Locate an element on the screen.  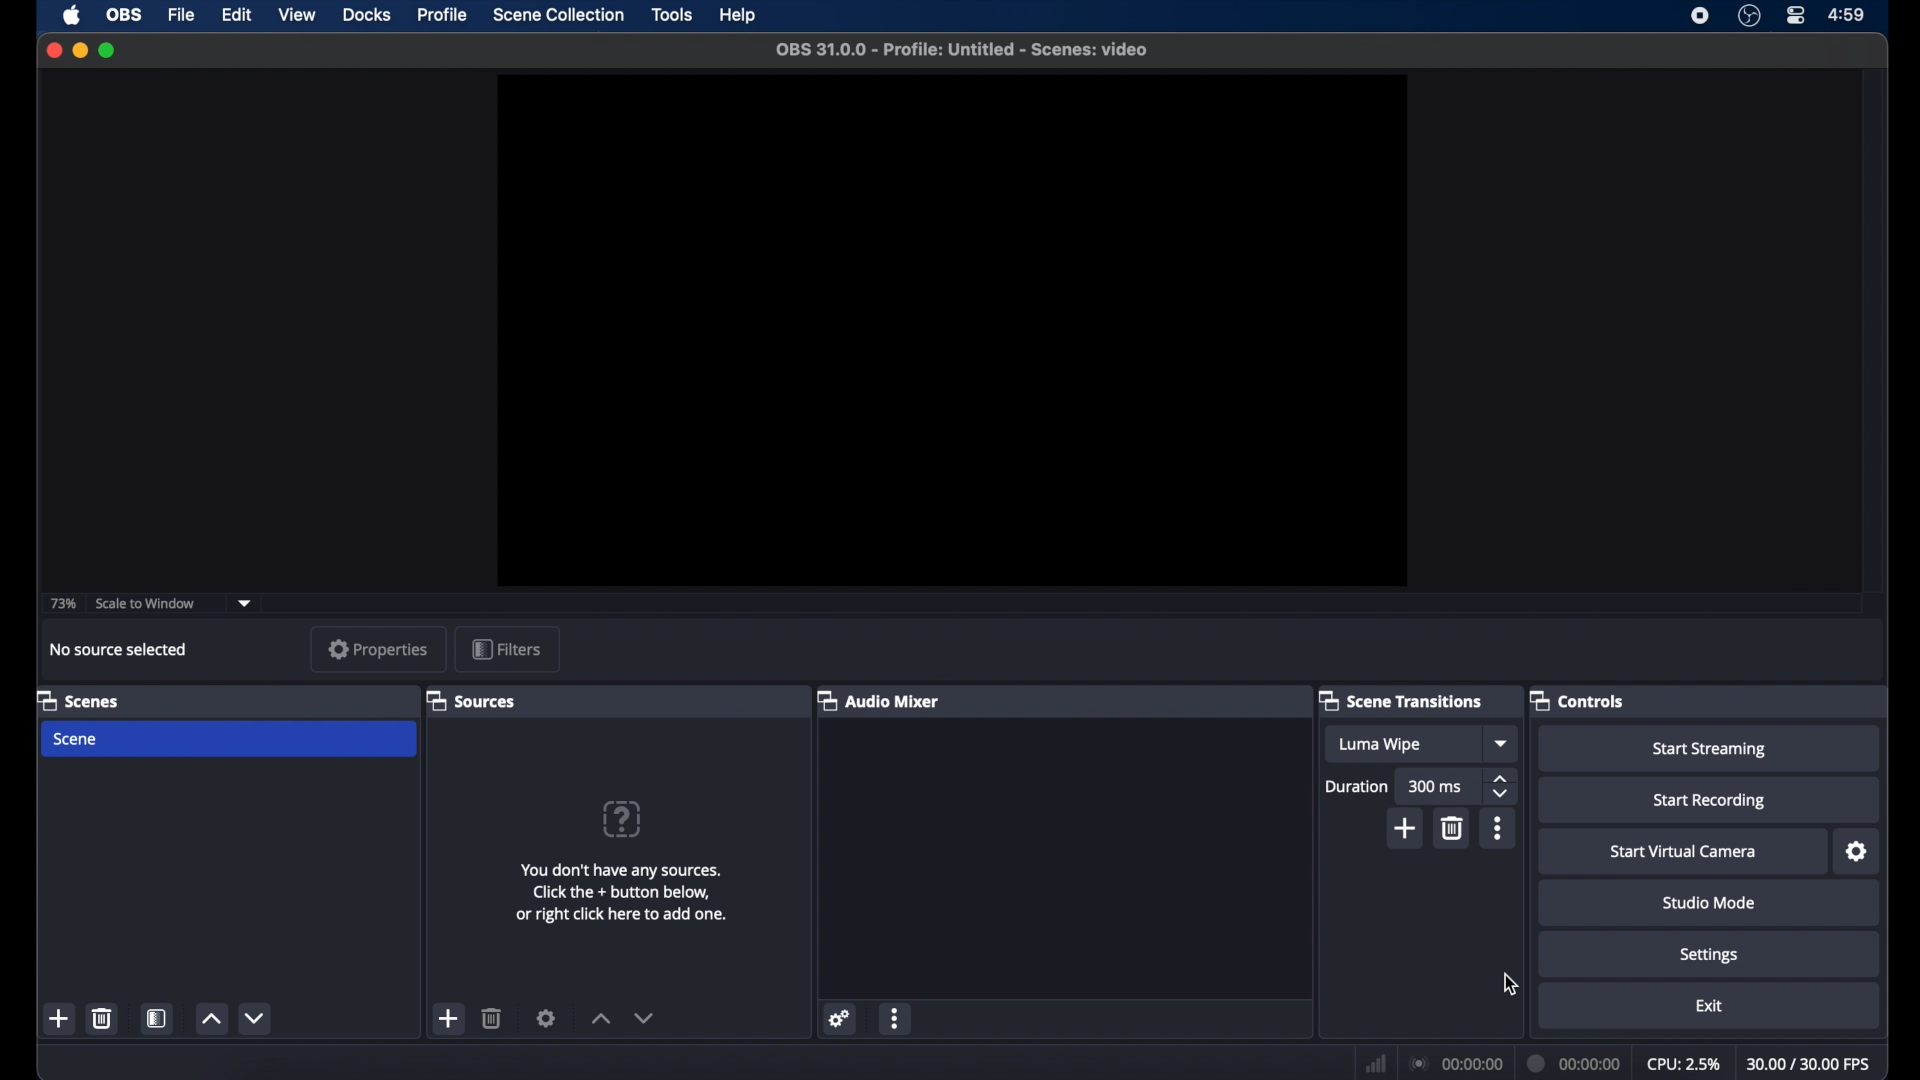
delete is located at coordinates (492, 1018).